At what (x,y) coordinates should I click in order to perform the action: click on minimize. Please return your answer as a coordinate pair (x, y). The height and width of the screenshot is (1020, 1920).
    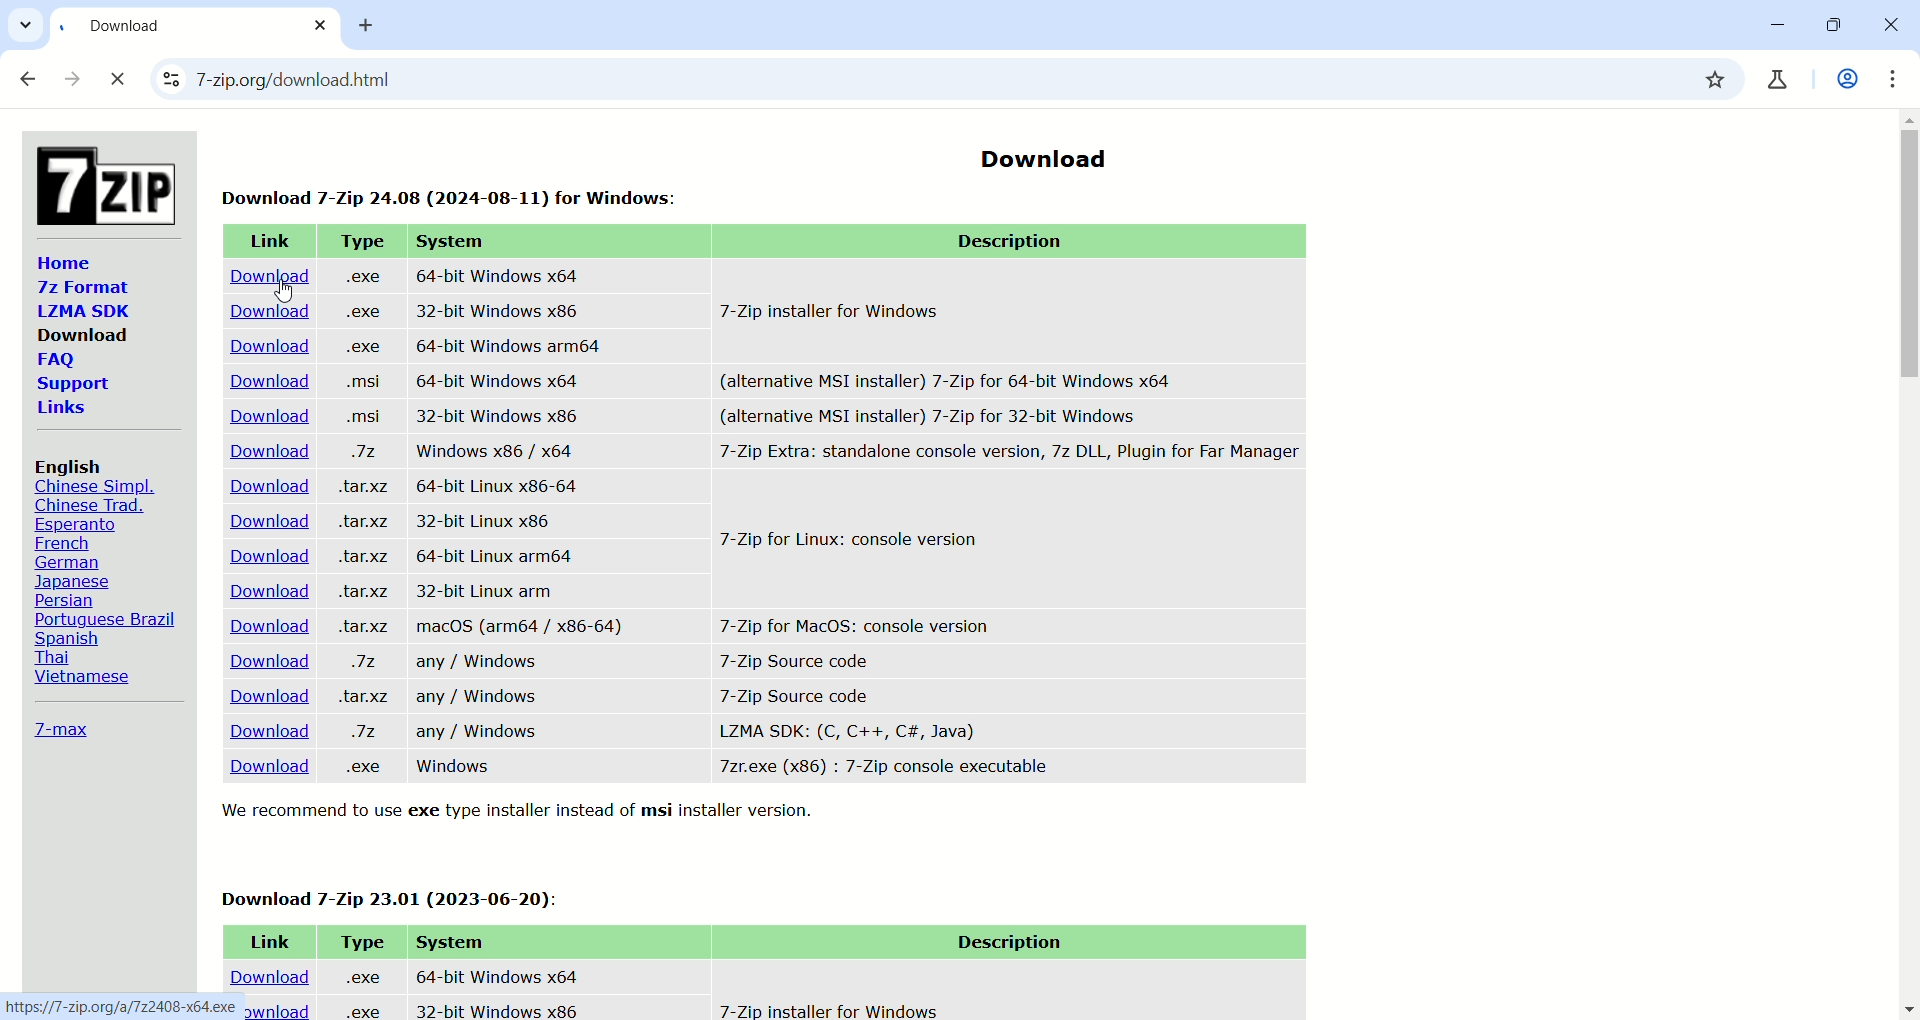
    Looking at the image, I should click on (1889, 28).